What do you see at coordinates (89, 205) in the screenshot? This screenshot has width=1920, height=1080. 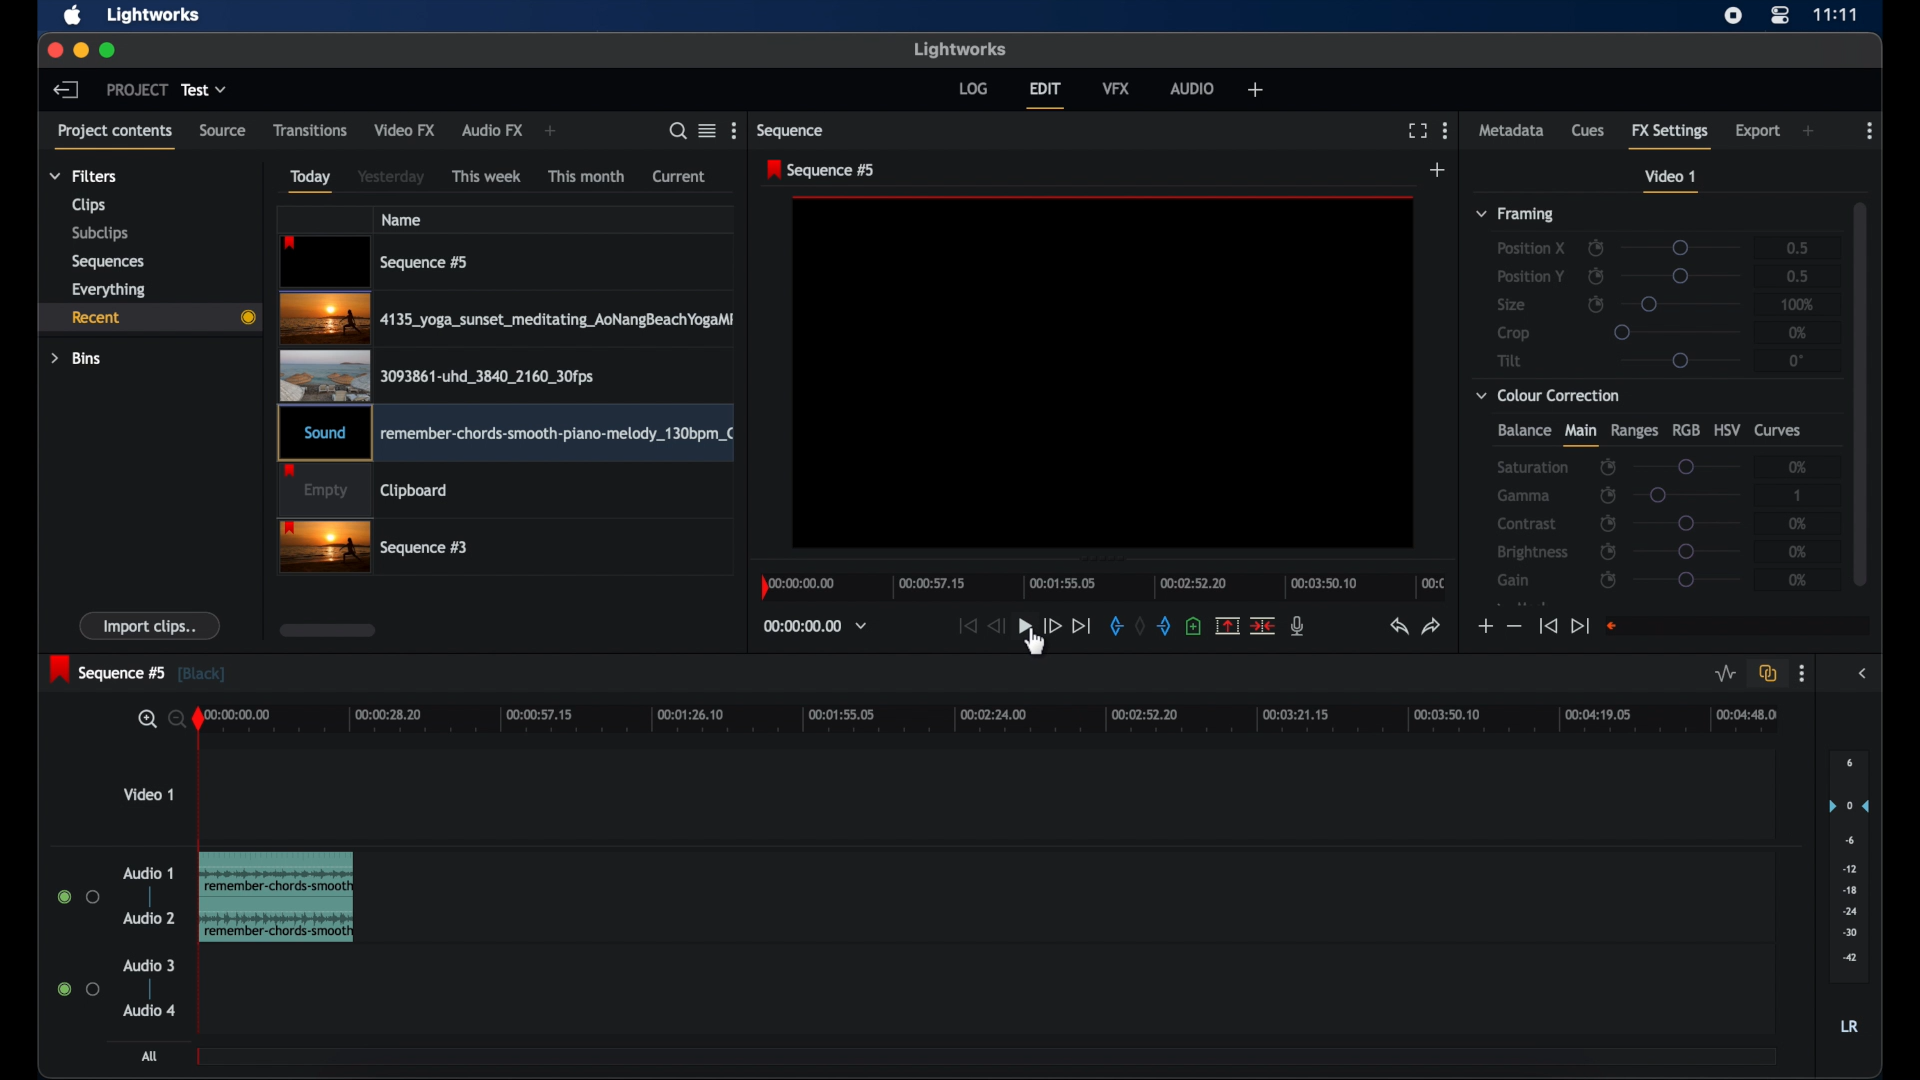 I see `clips` at bounding box center [89, 205].